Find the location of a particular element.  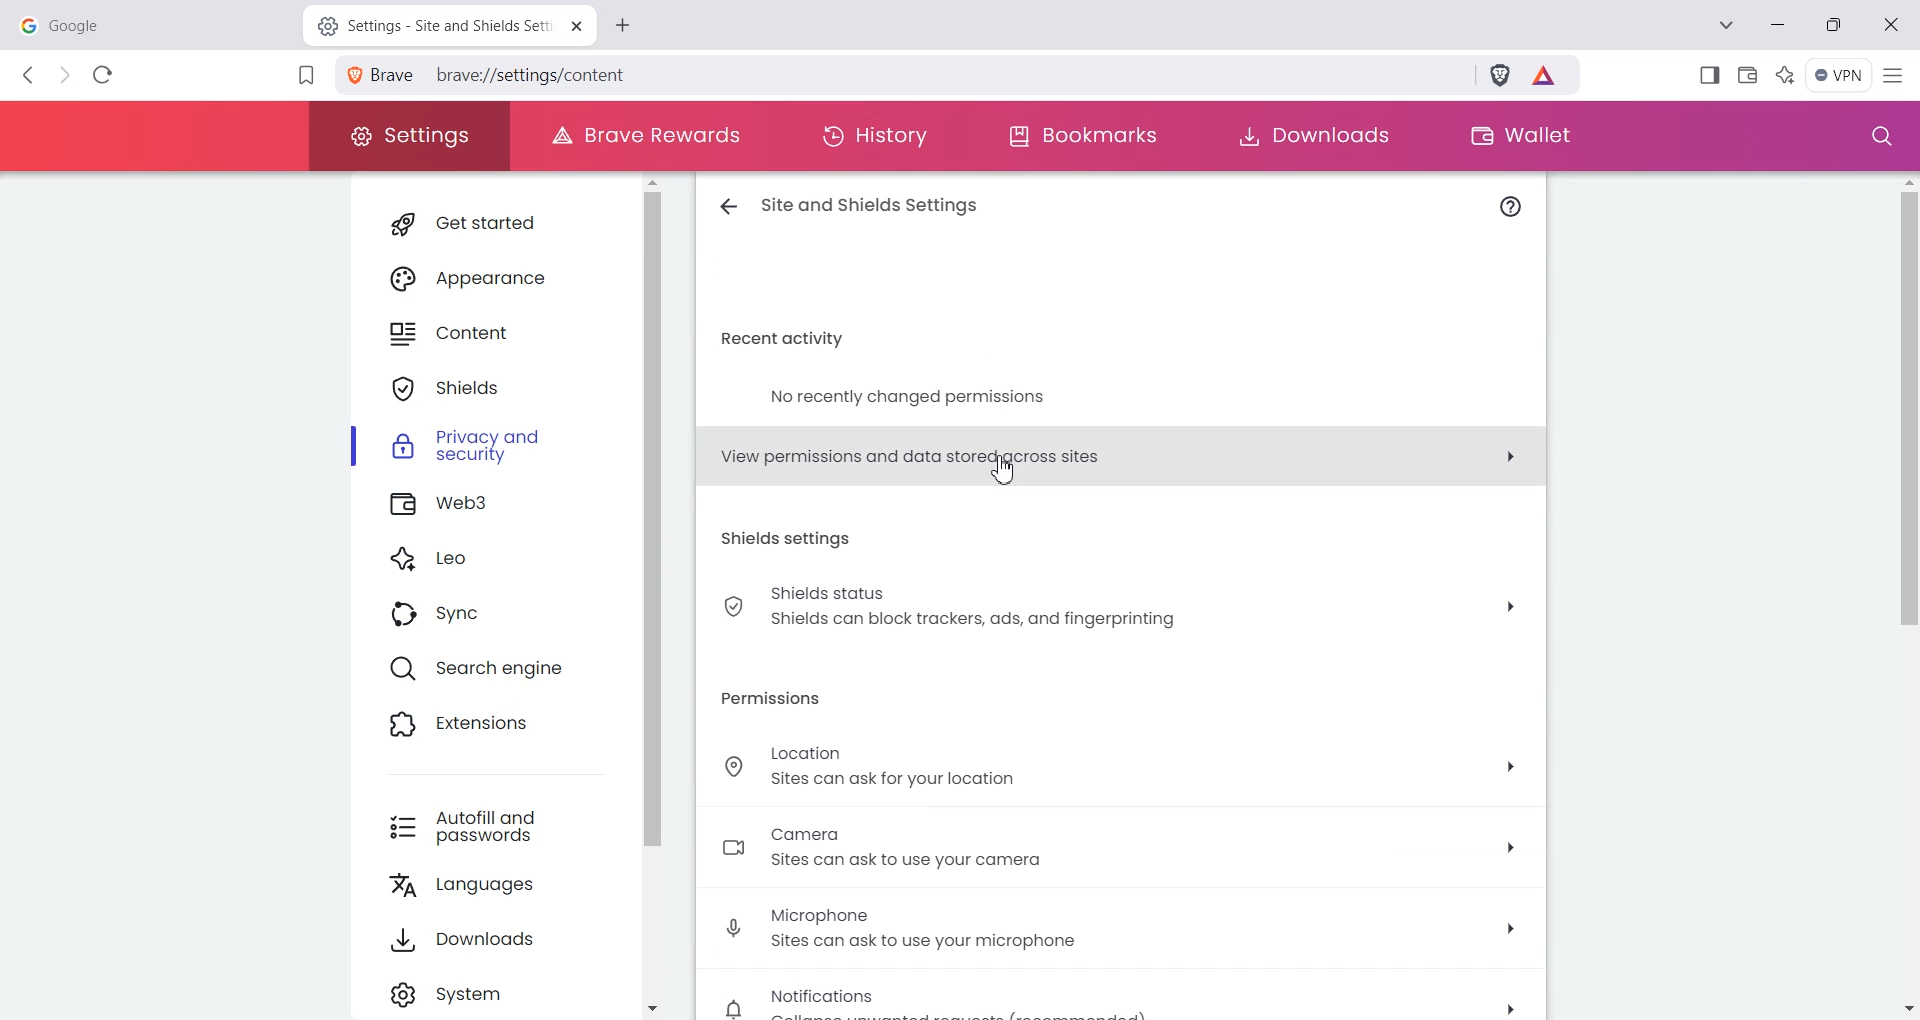

Vertical scroll bar is located at coordinates (665, 596).